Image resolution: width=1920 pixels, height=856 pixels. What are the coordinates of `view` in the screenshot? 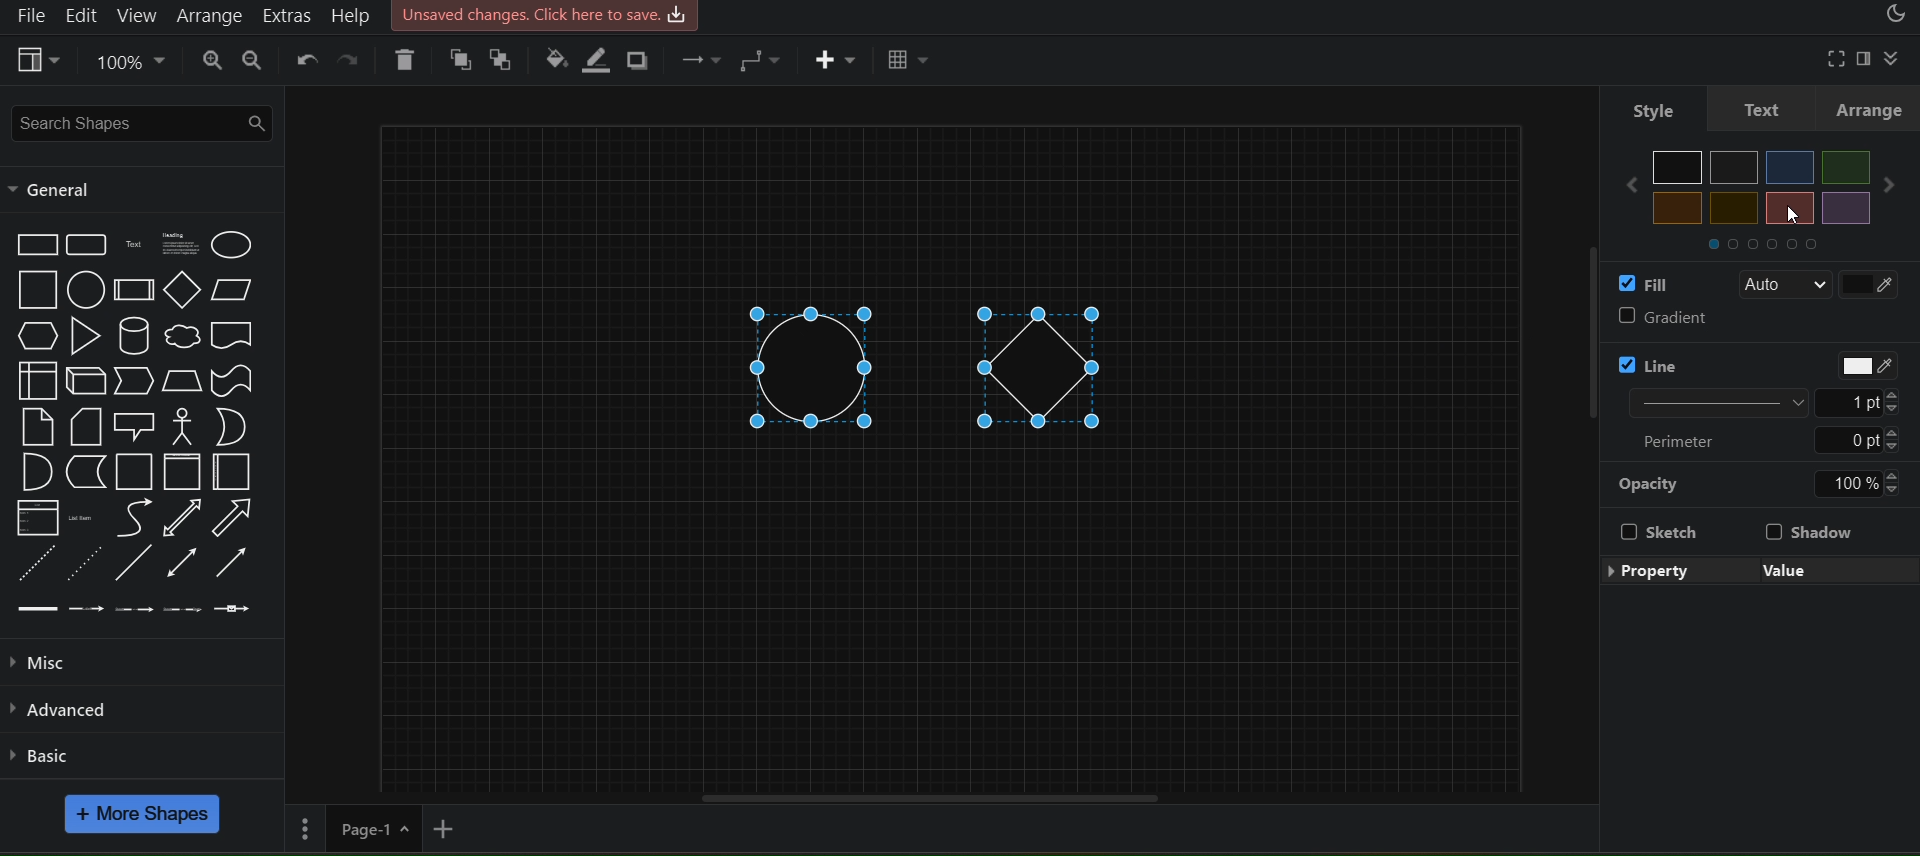 It's located at (144, 16).